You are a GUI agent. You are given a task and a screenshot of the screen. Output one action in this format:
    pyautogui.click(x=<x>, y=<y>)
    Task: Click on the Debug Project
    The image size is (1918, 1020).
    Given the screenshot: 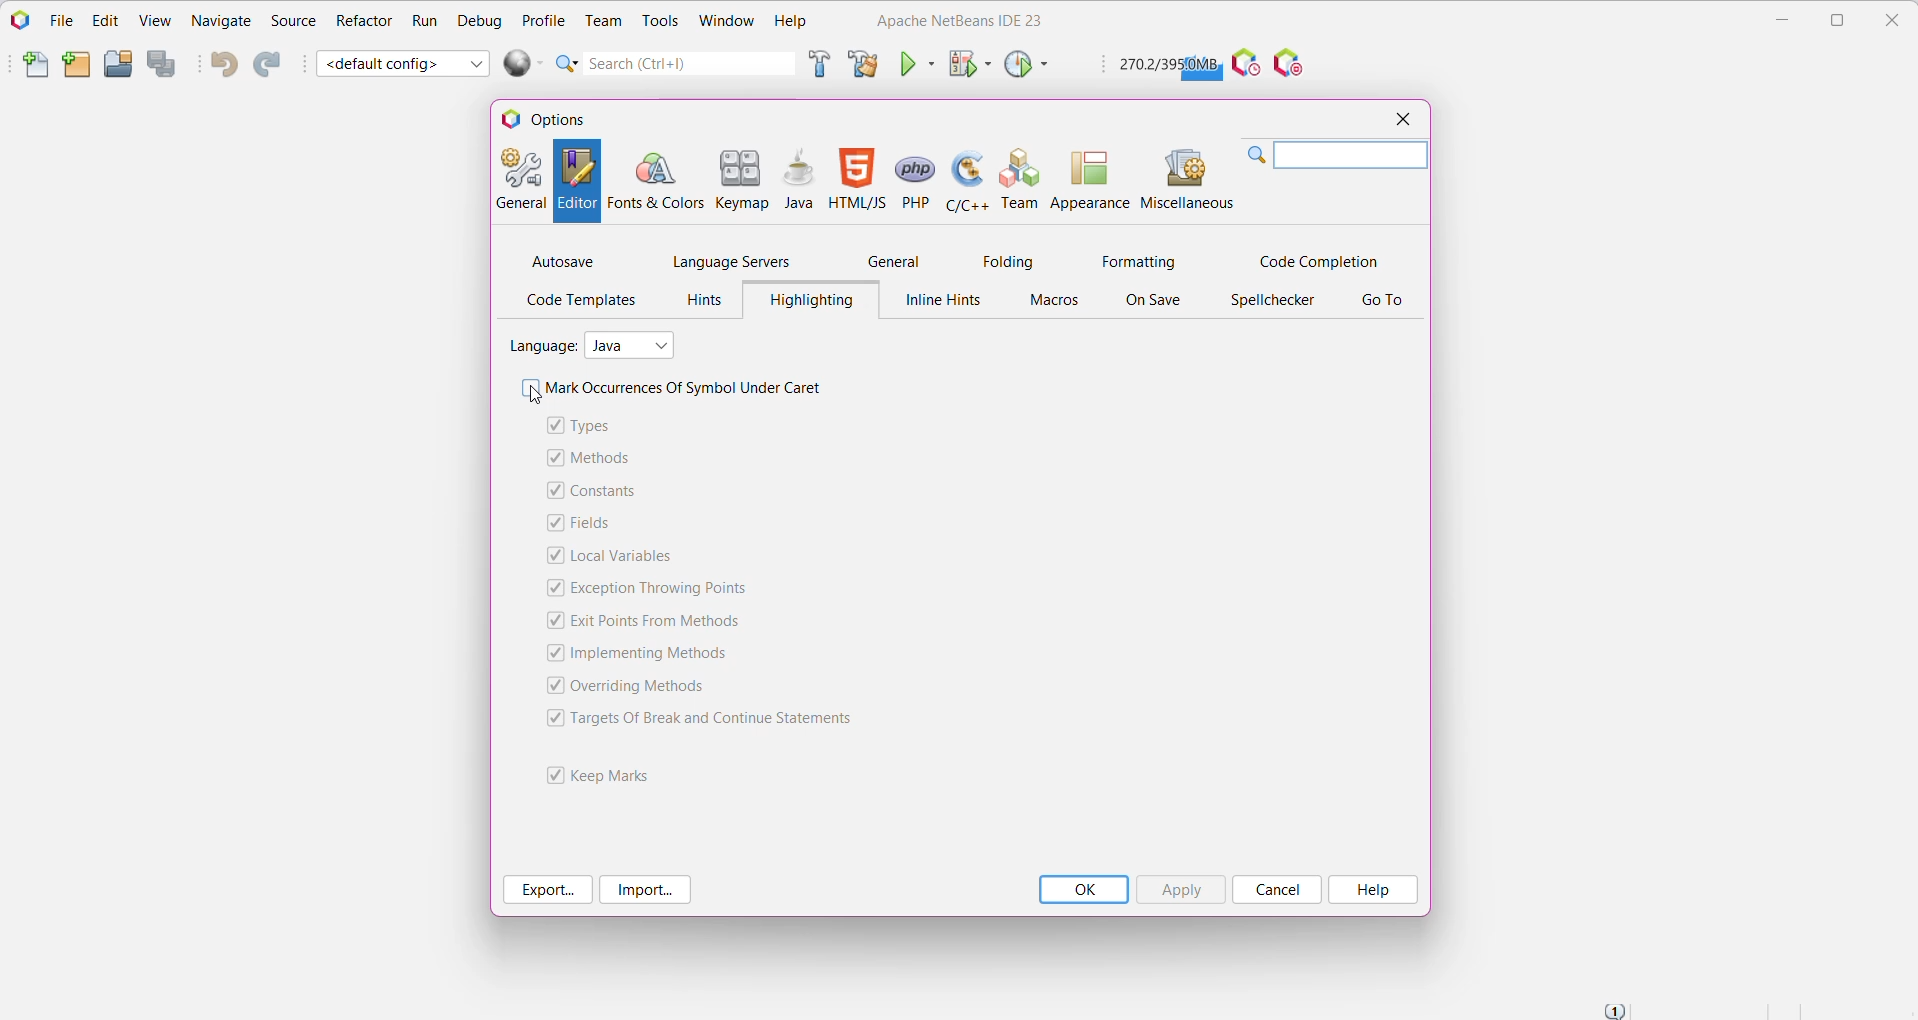 What is the action you would take?
    pyautogui.click(x=968, y=64)
    